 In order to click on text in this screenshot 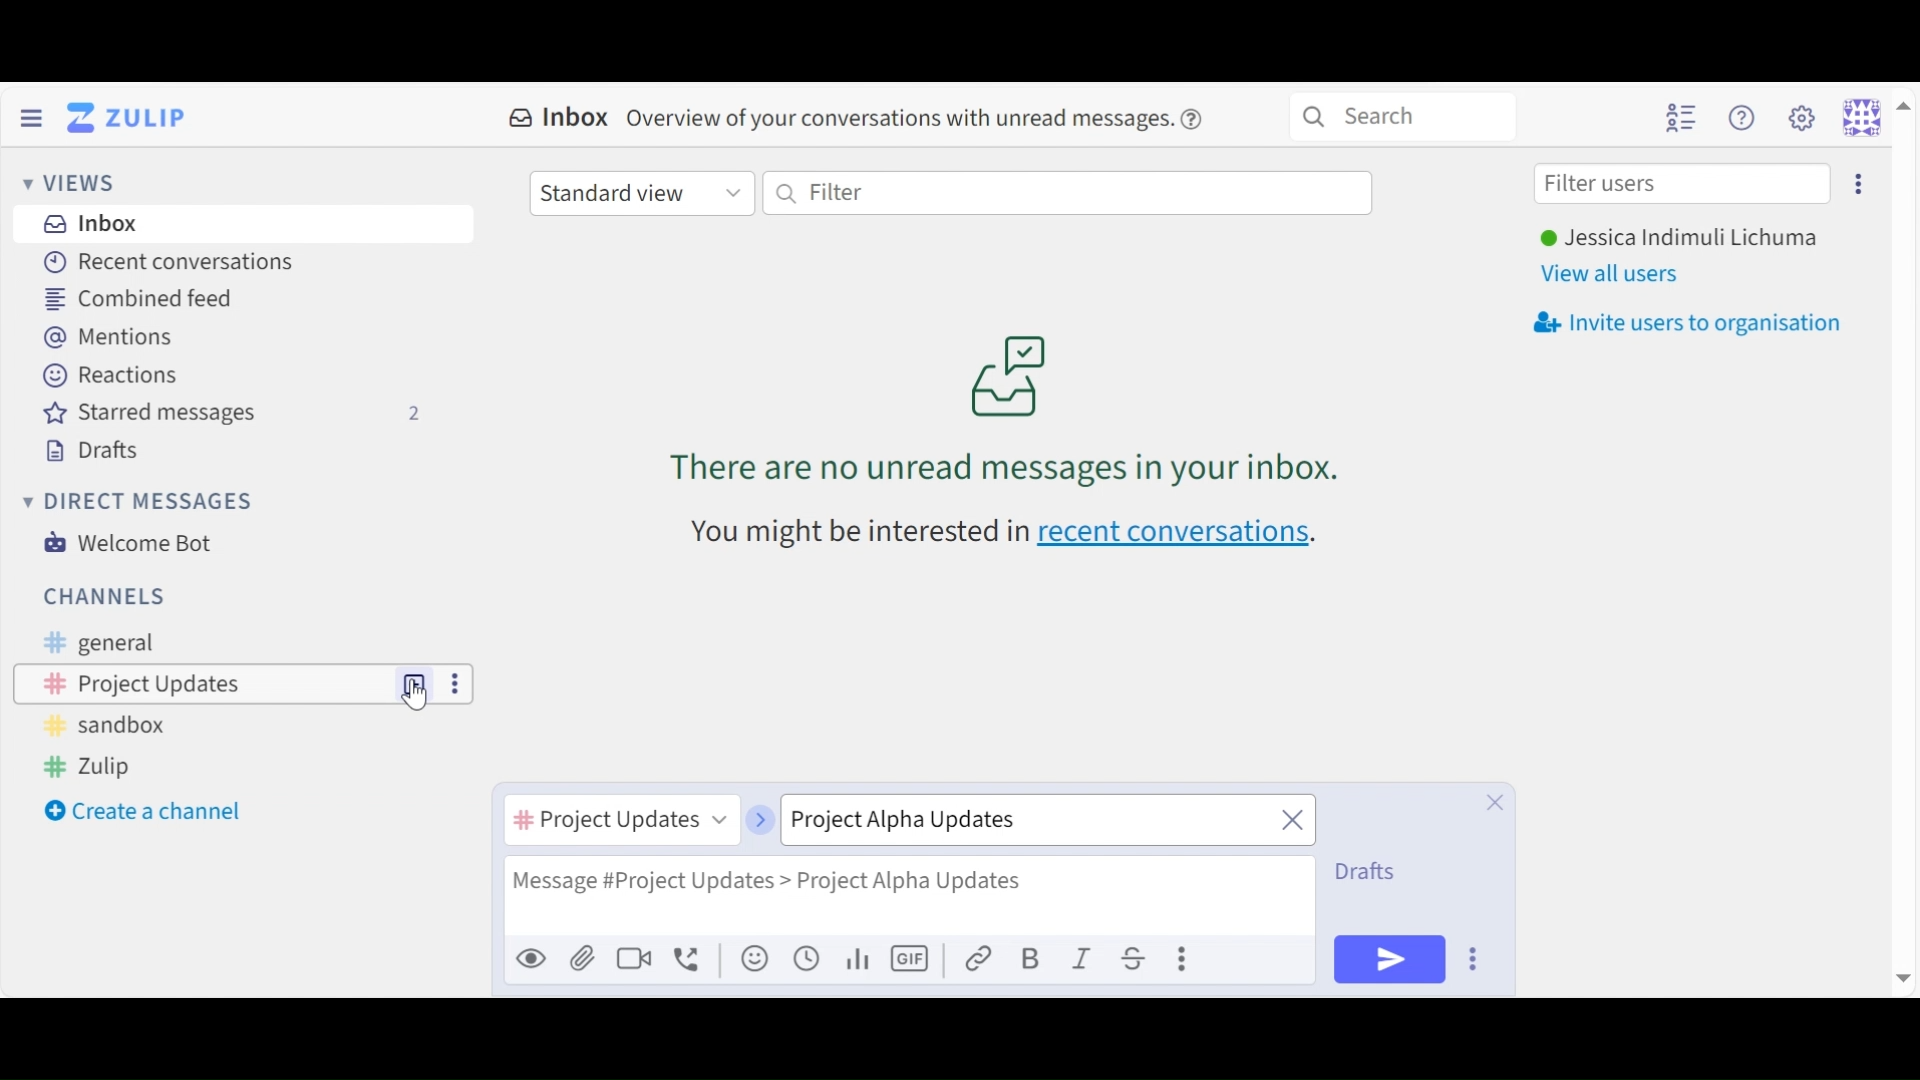, I will do `click(856, 533)`.